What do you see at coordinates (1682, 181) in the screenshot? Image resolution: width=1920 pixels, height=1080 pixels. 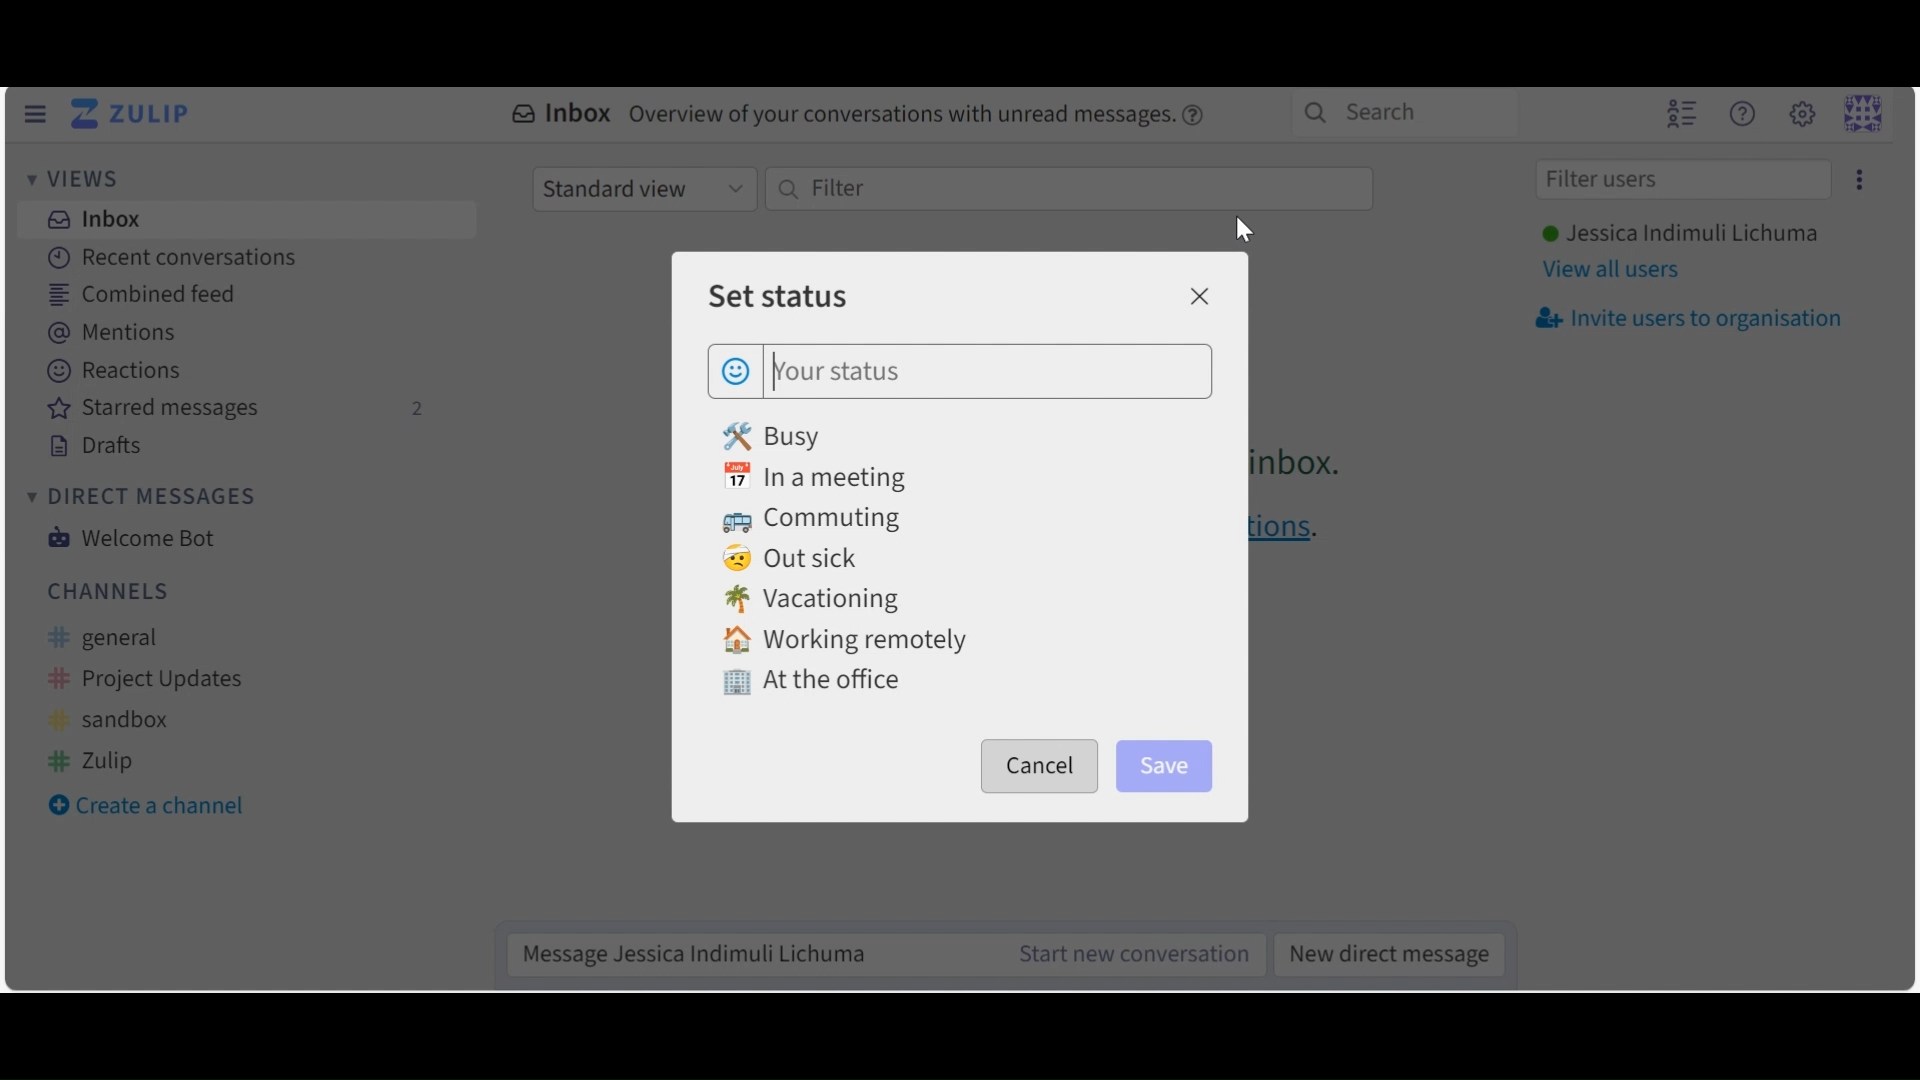 I see `Filter user` at bounding box center [1682, 181].